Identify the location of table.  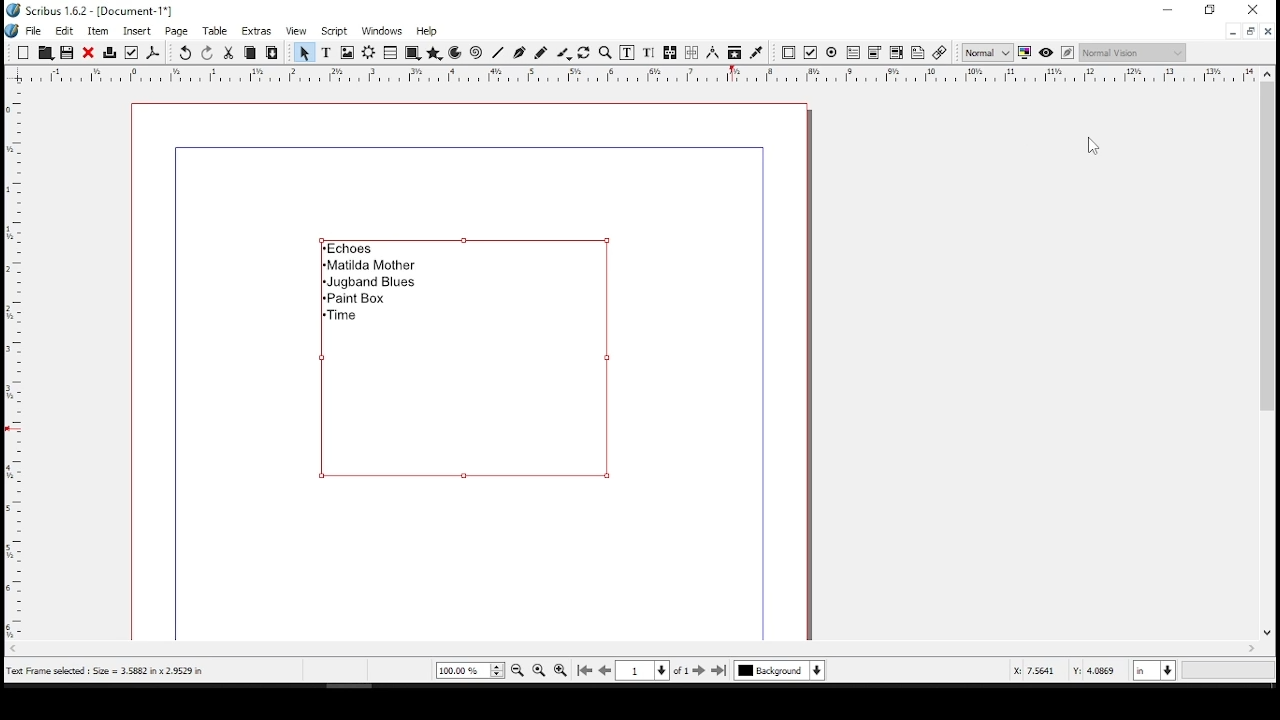
(390, 53).